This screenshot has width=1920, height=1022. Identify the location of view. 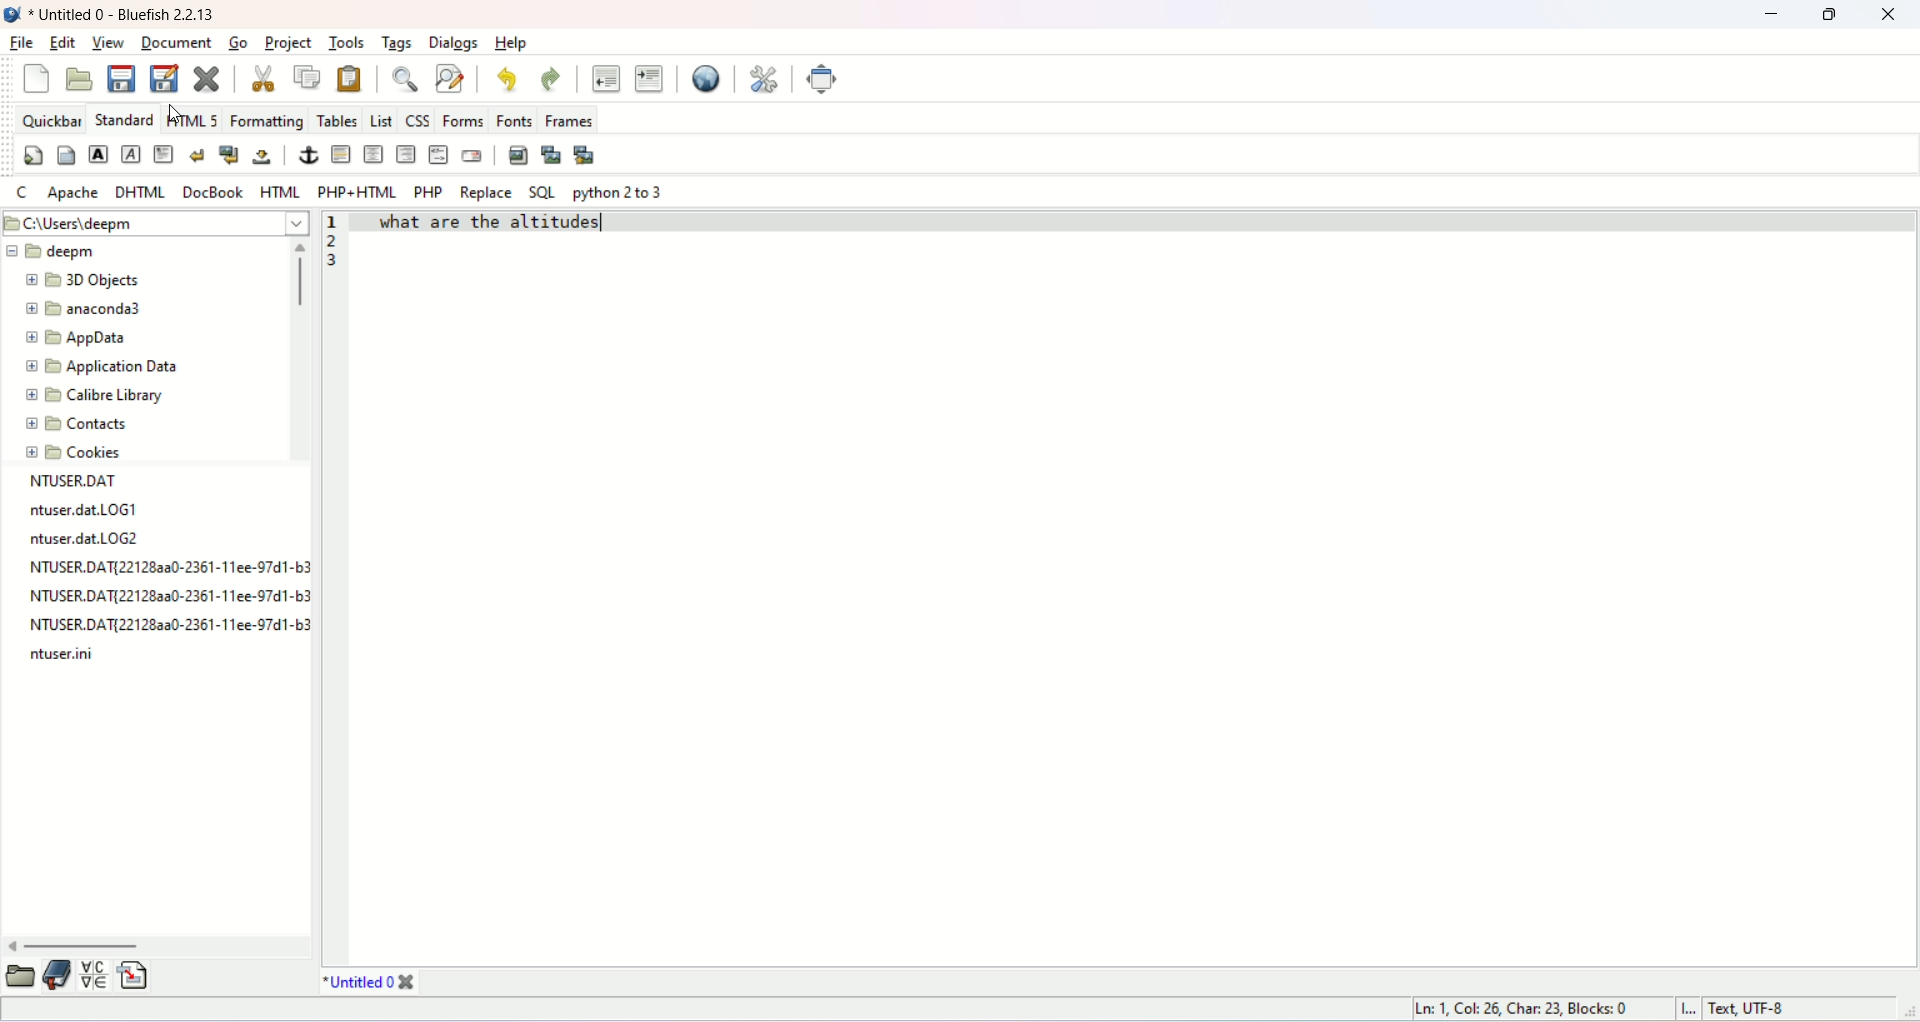
(111, 44).